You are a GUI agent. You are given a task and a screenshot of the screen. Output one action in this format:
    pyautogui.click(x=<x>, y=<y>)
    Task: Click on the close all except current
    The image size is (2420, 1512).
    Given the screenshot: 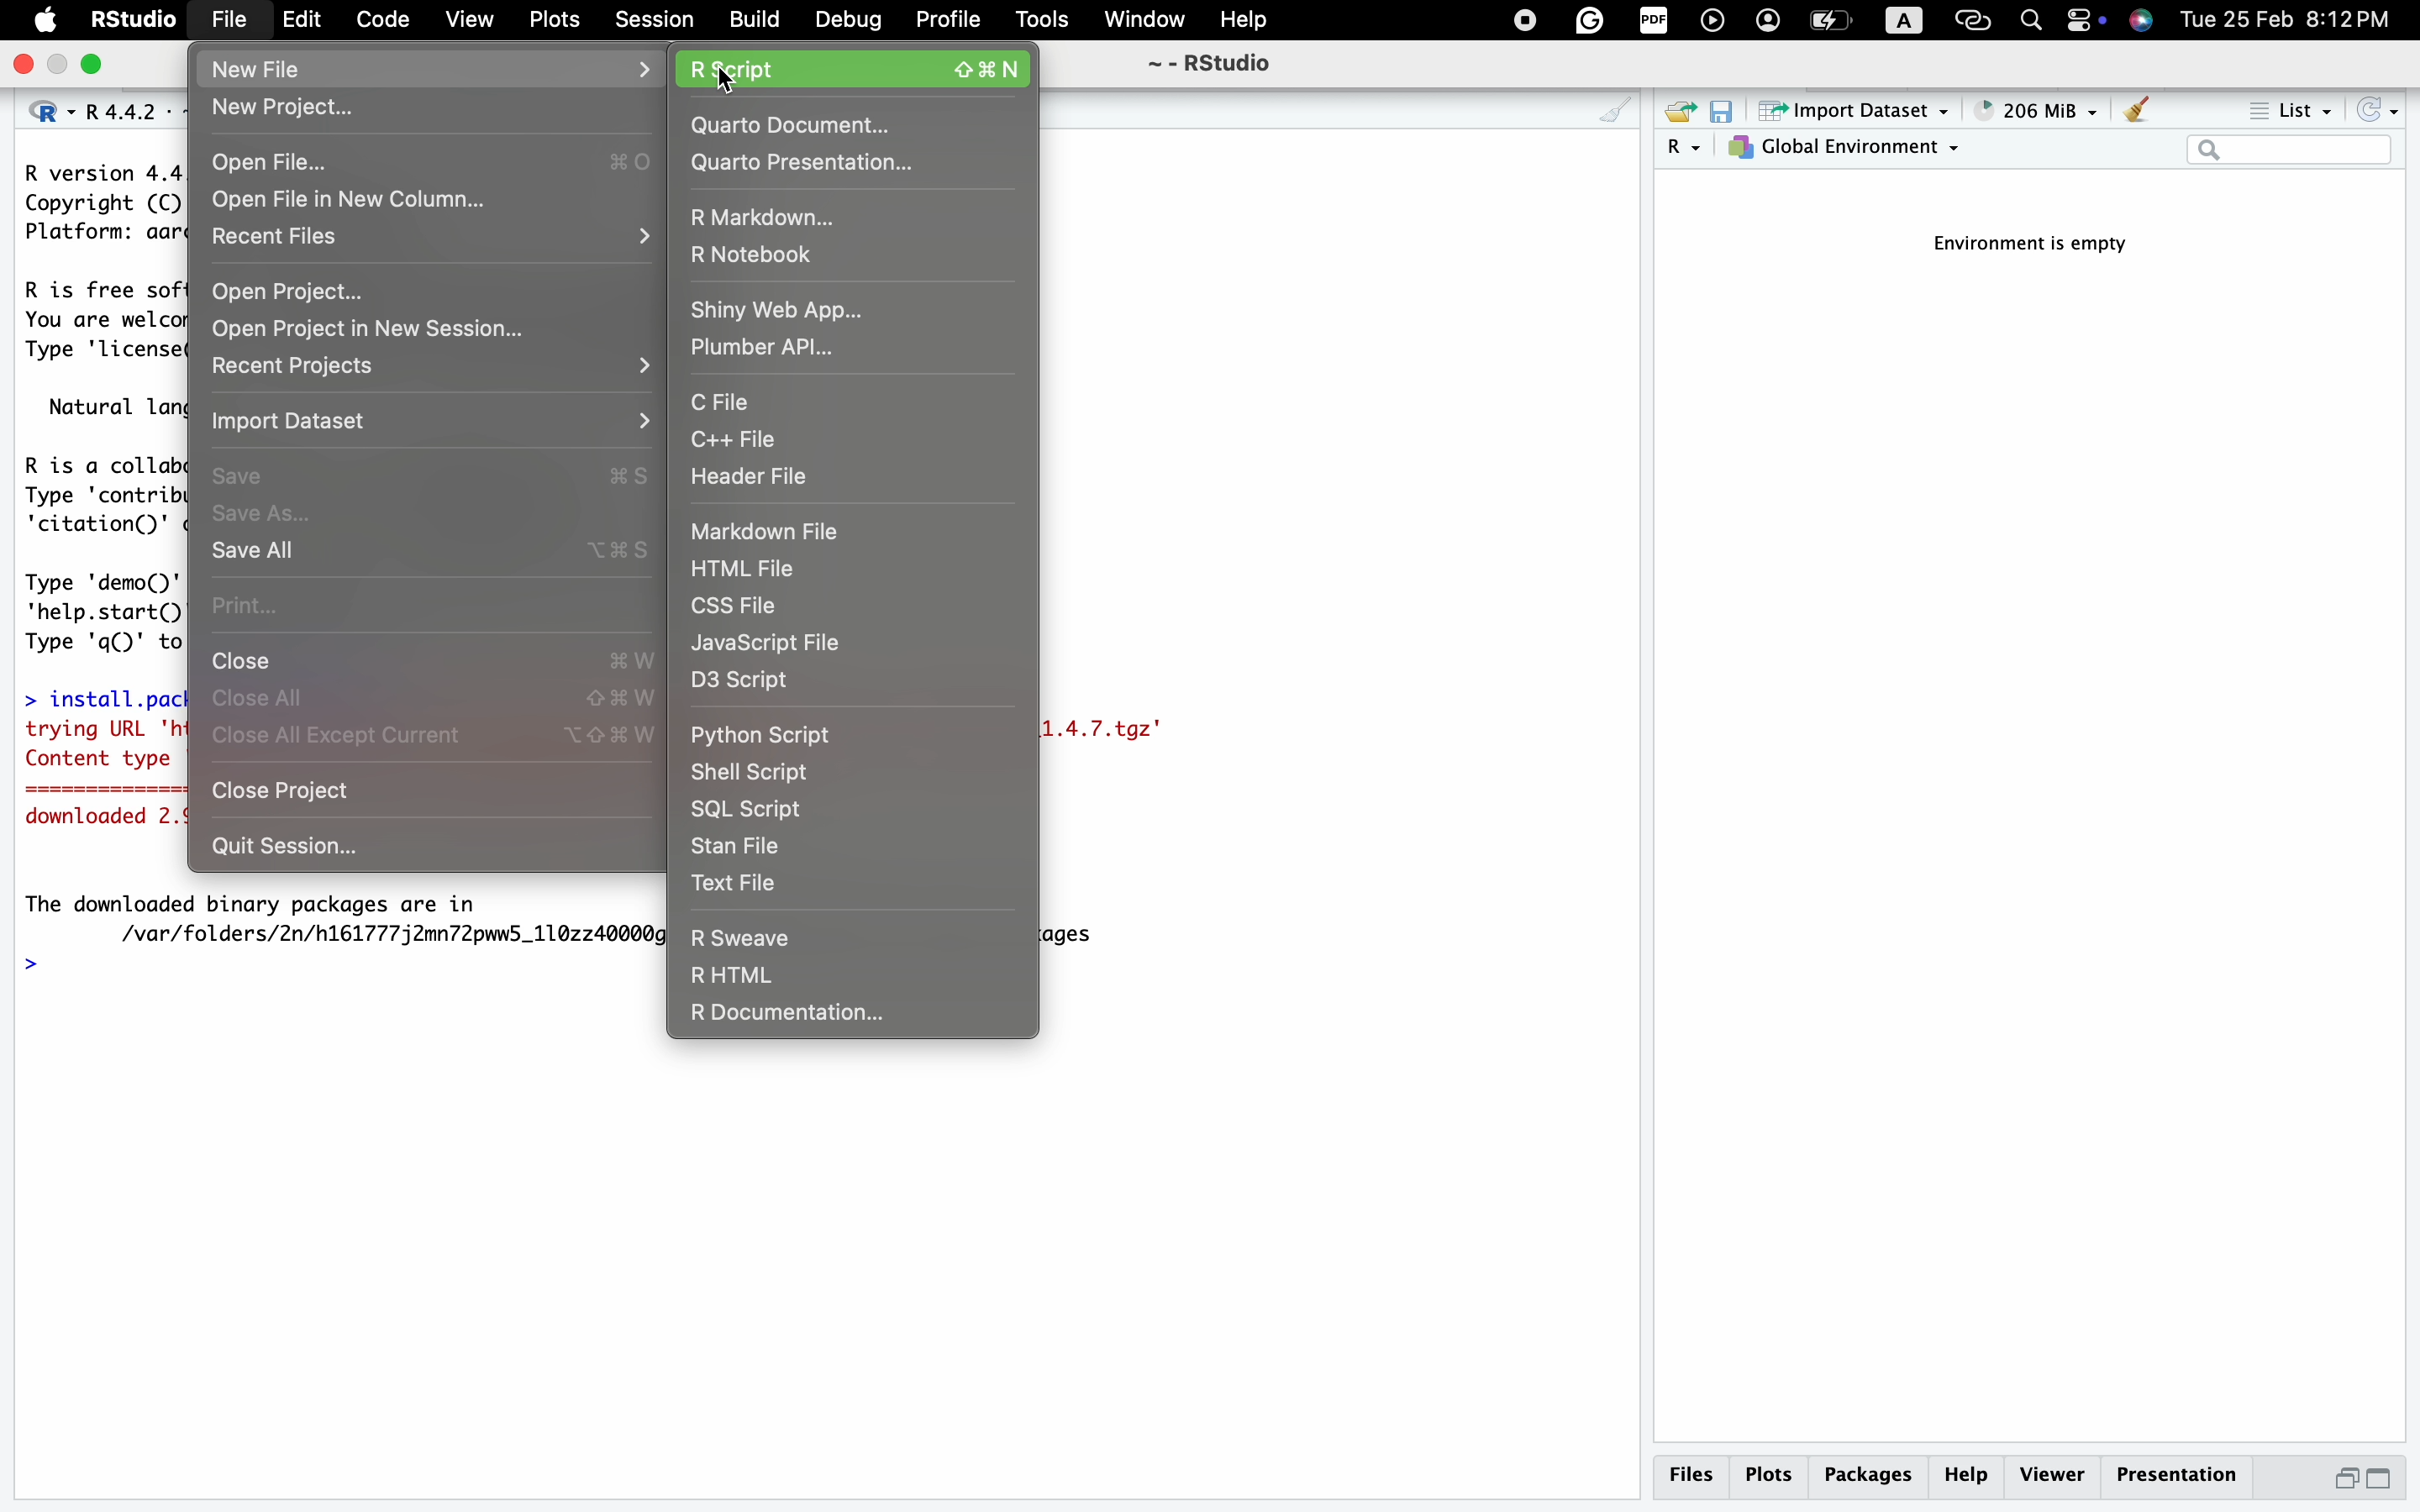 What is the action you would take?
    pyautogui.click(x=432, y=742)
    